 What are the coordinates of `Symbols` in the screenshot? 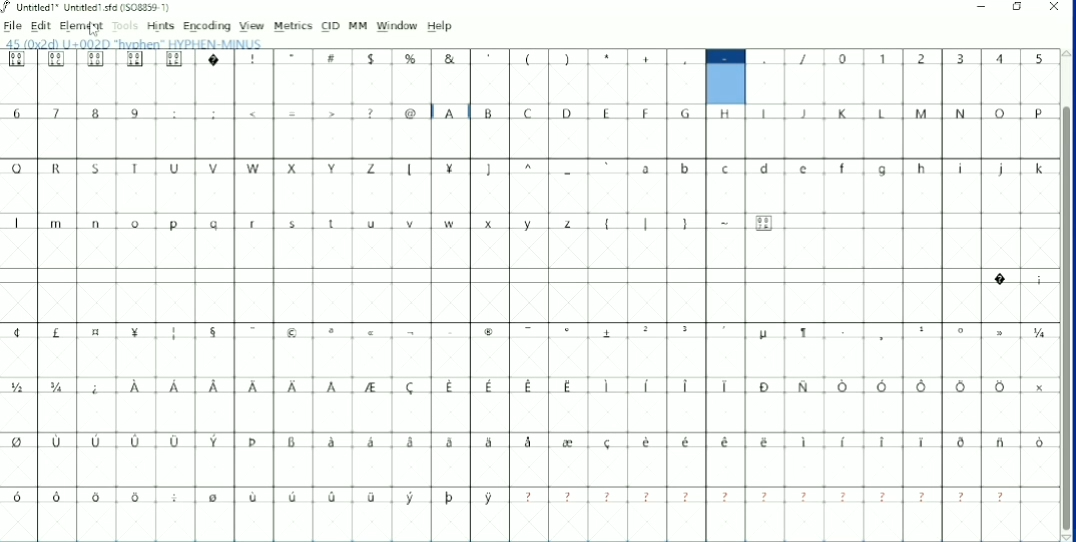 It's located at (1017, 280).